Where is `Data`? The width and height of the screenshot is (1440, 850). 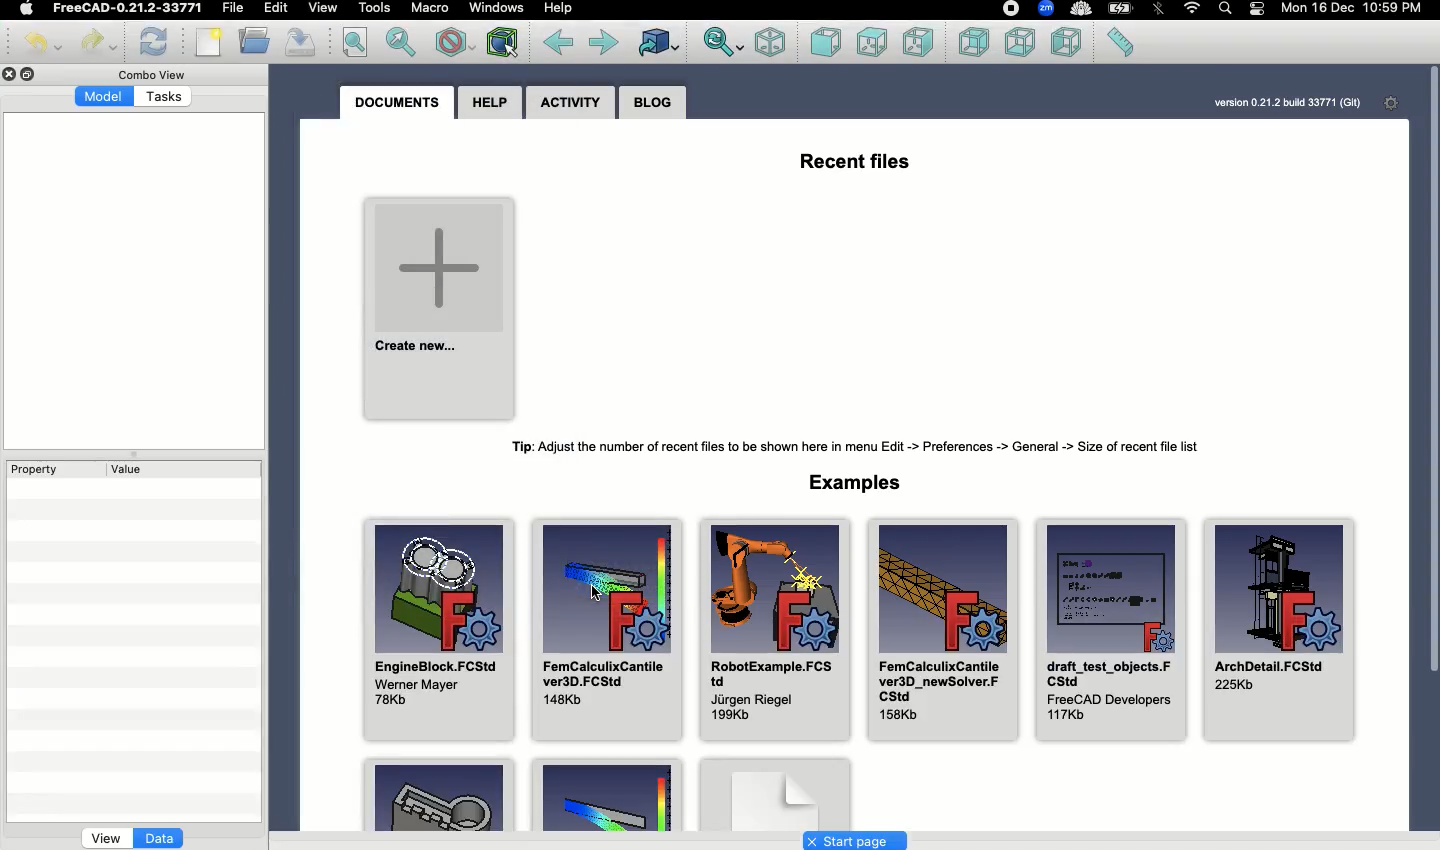
Data is located at coordinates (159, 838).